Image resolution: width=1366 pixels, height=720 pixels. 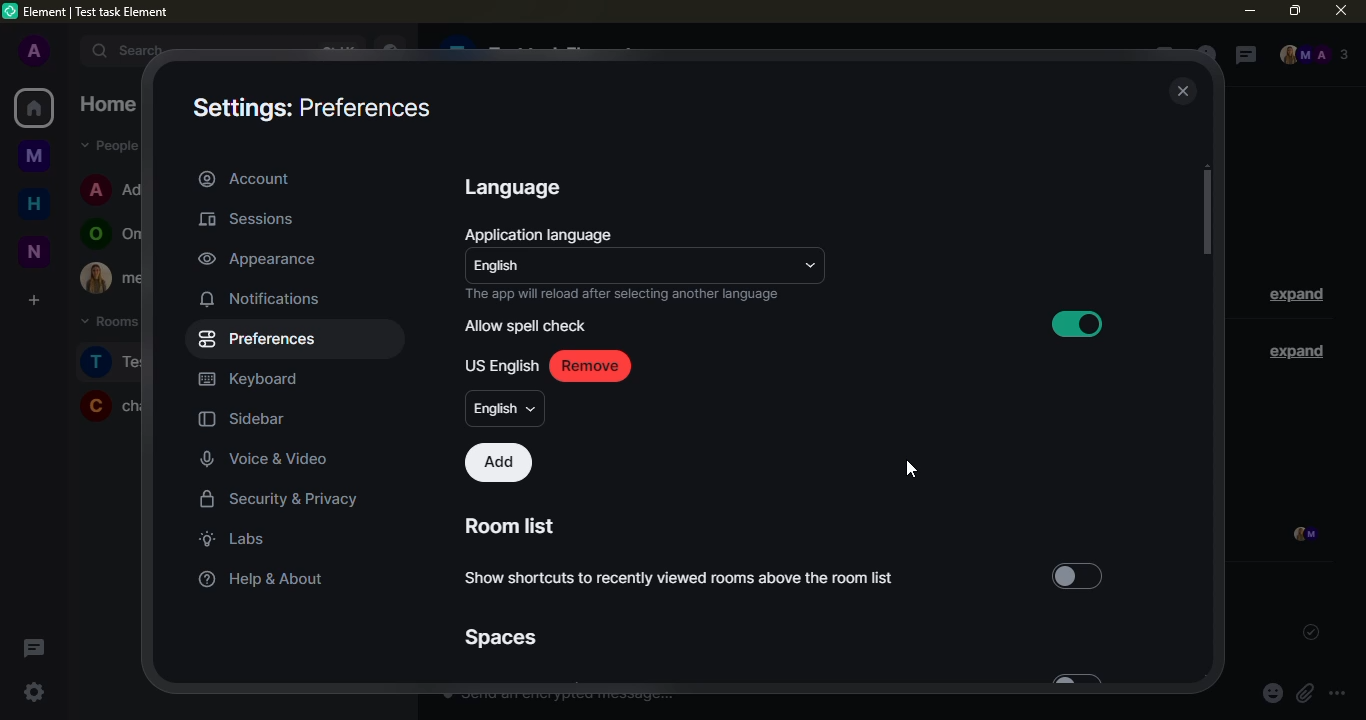 What do you see at coordinates (32, 647) in the screenshot?
I see `threads` at bounding box center [32, 647].